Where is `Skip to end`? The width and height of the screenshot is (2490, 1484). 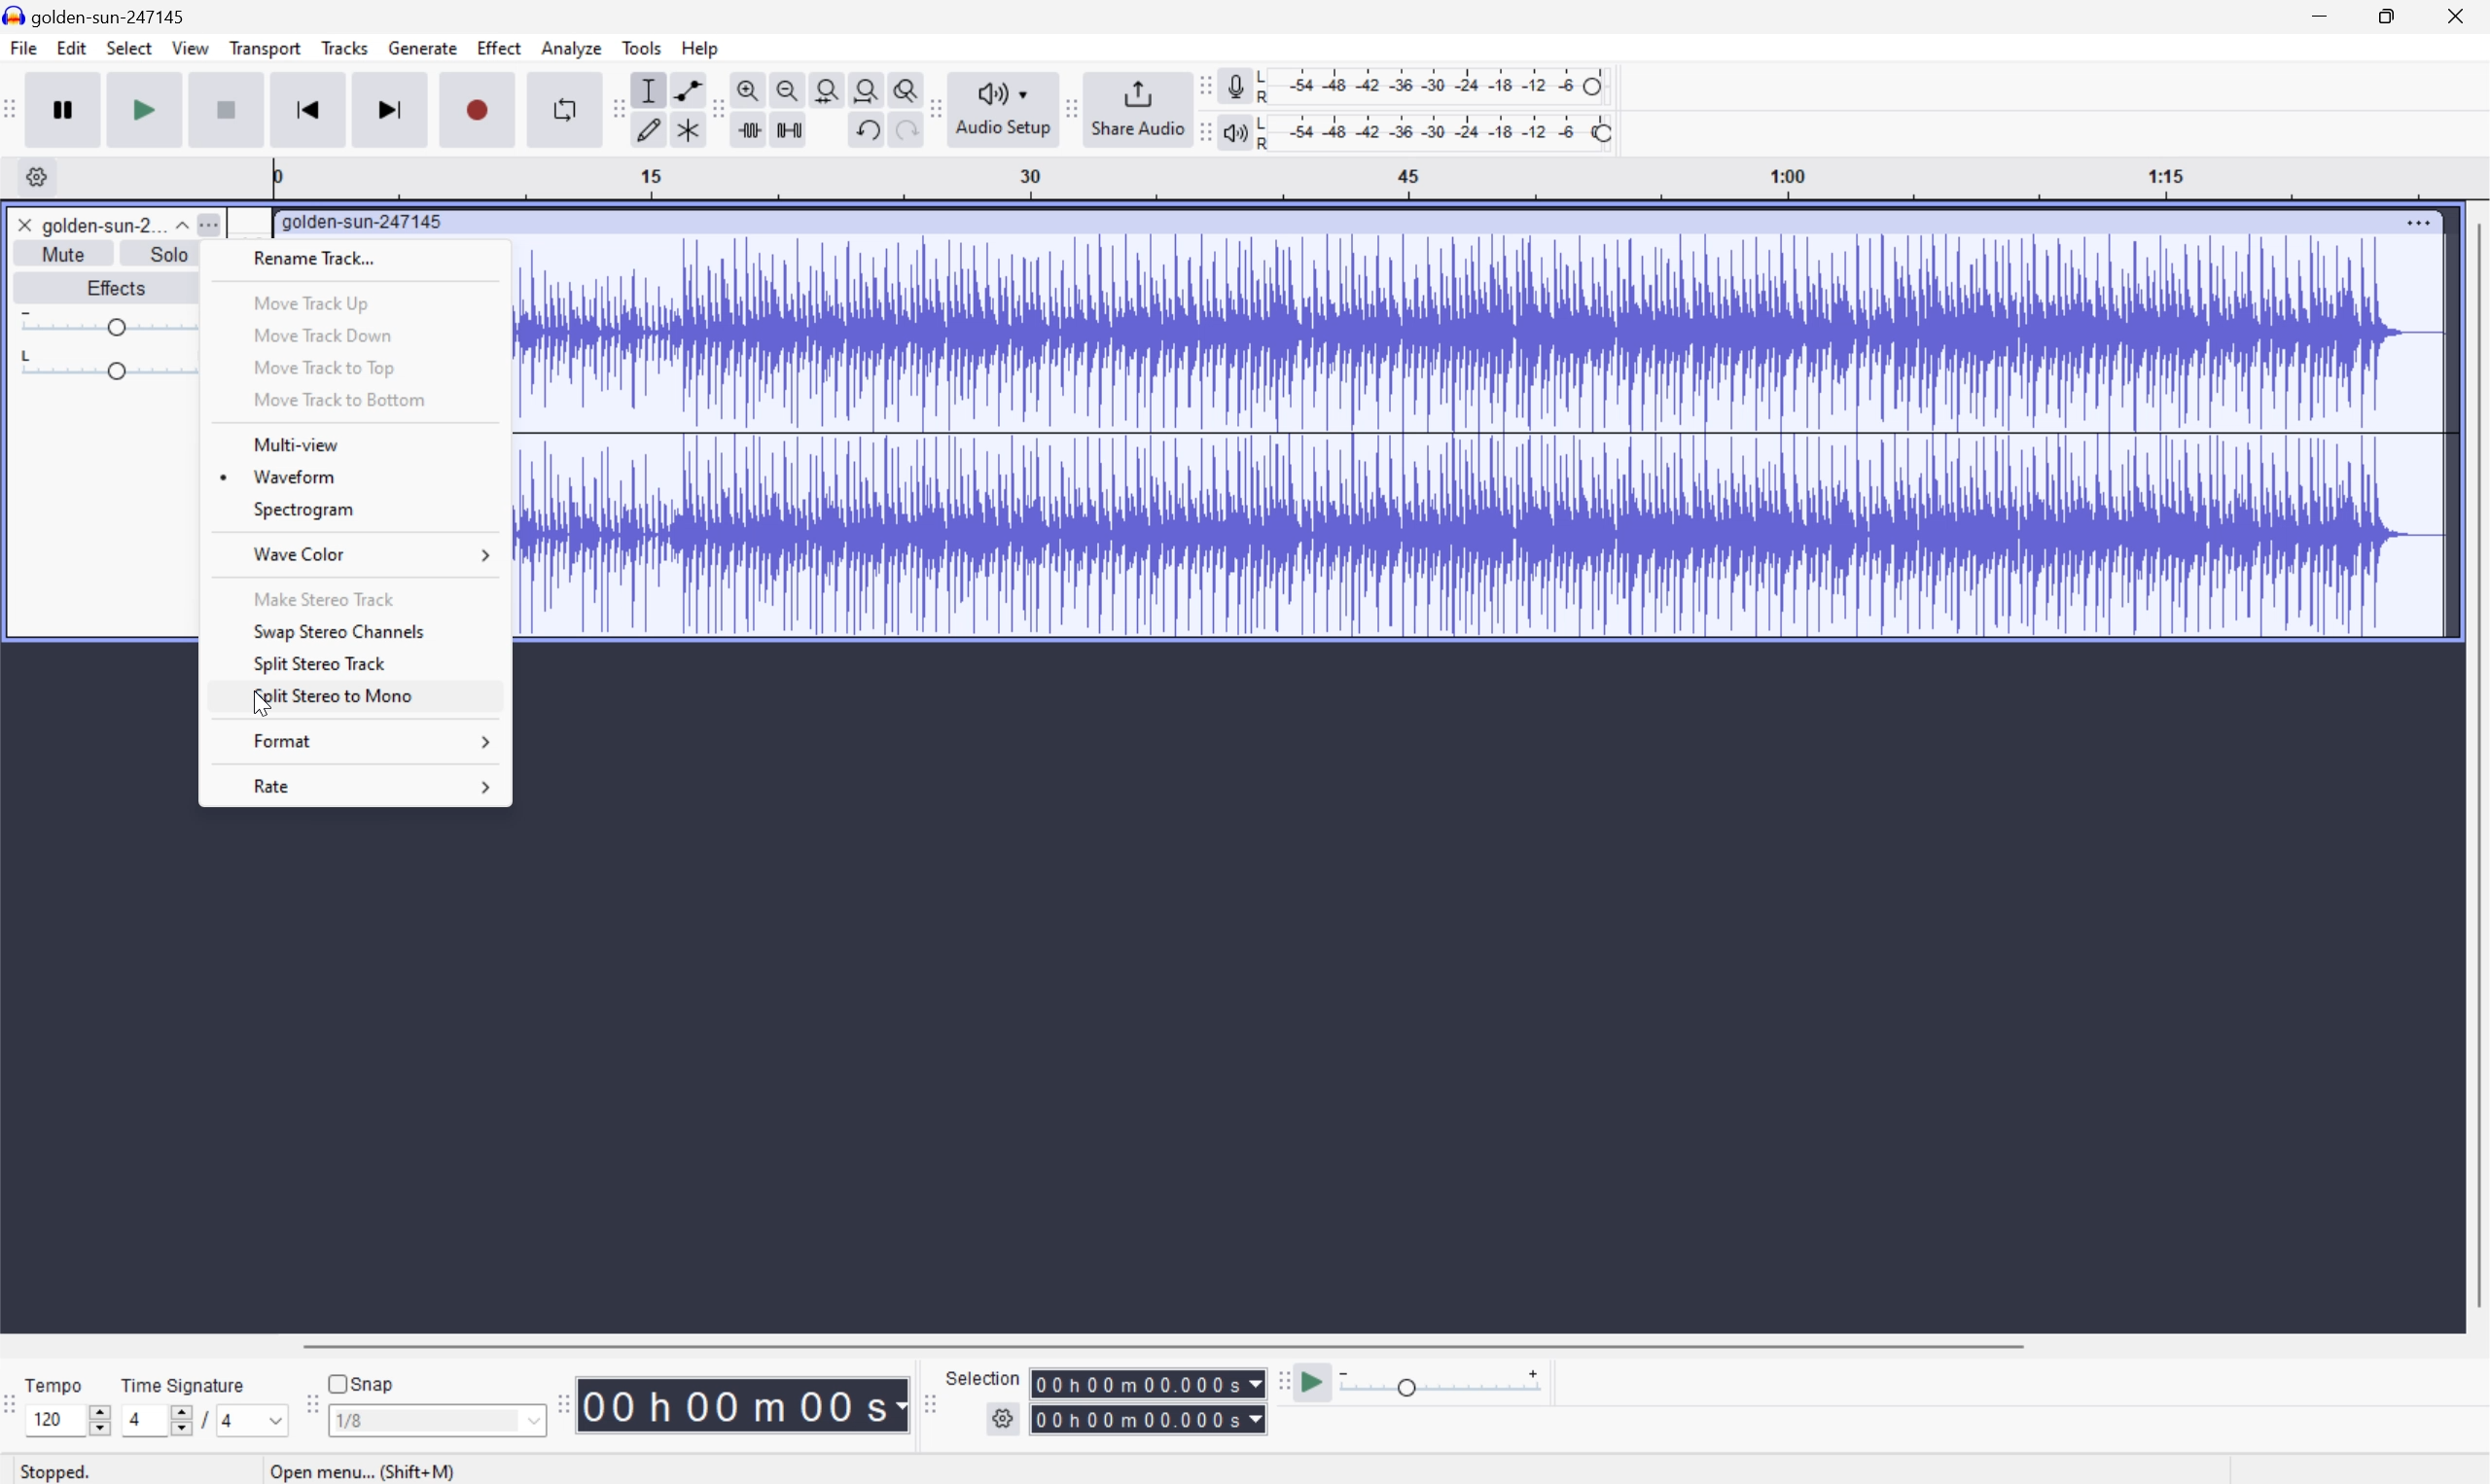 Skip to end is located at coordinates (394, 106).